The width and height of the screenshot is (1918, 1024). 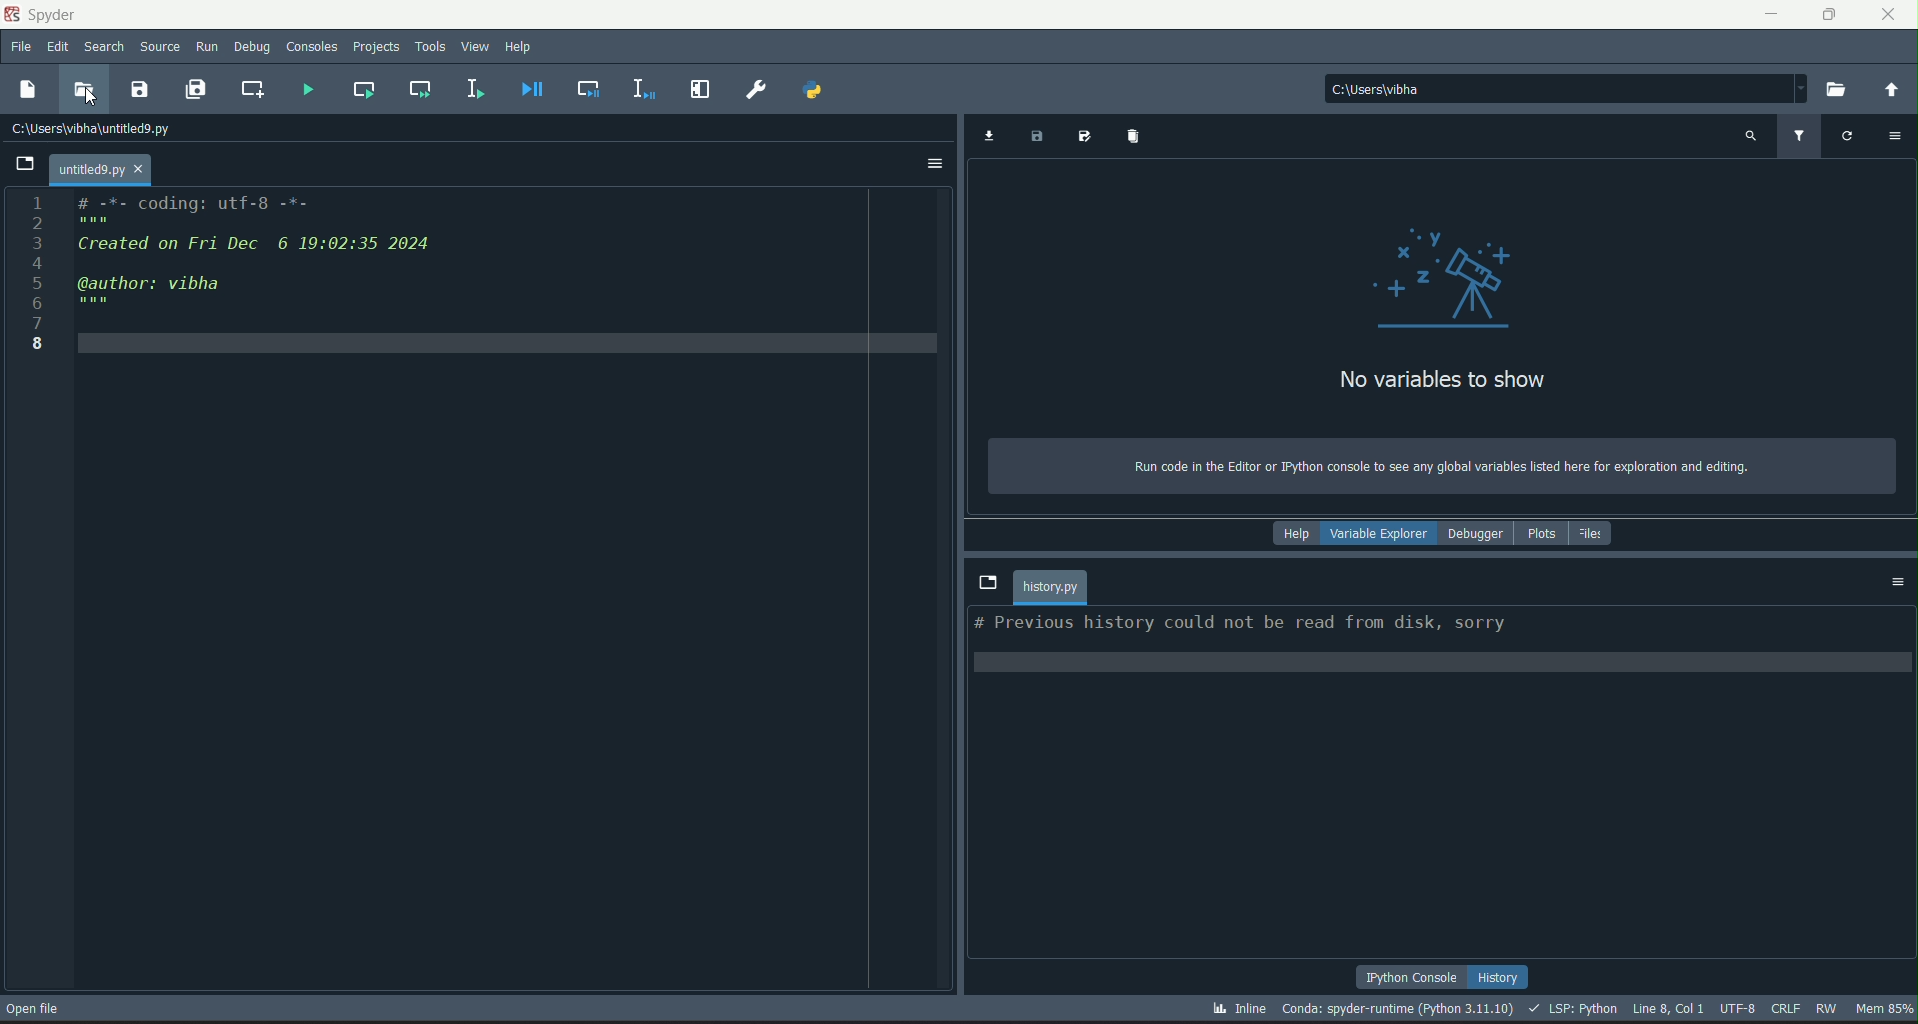 What do you see at coordinates (254, 49) in the screenshot?
I see `debug` at bounding box center [254, 49].